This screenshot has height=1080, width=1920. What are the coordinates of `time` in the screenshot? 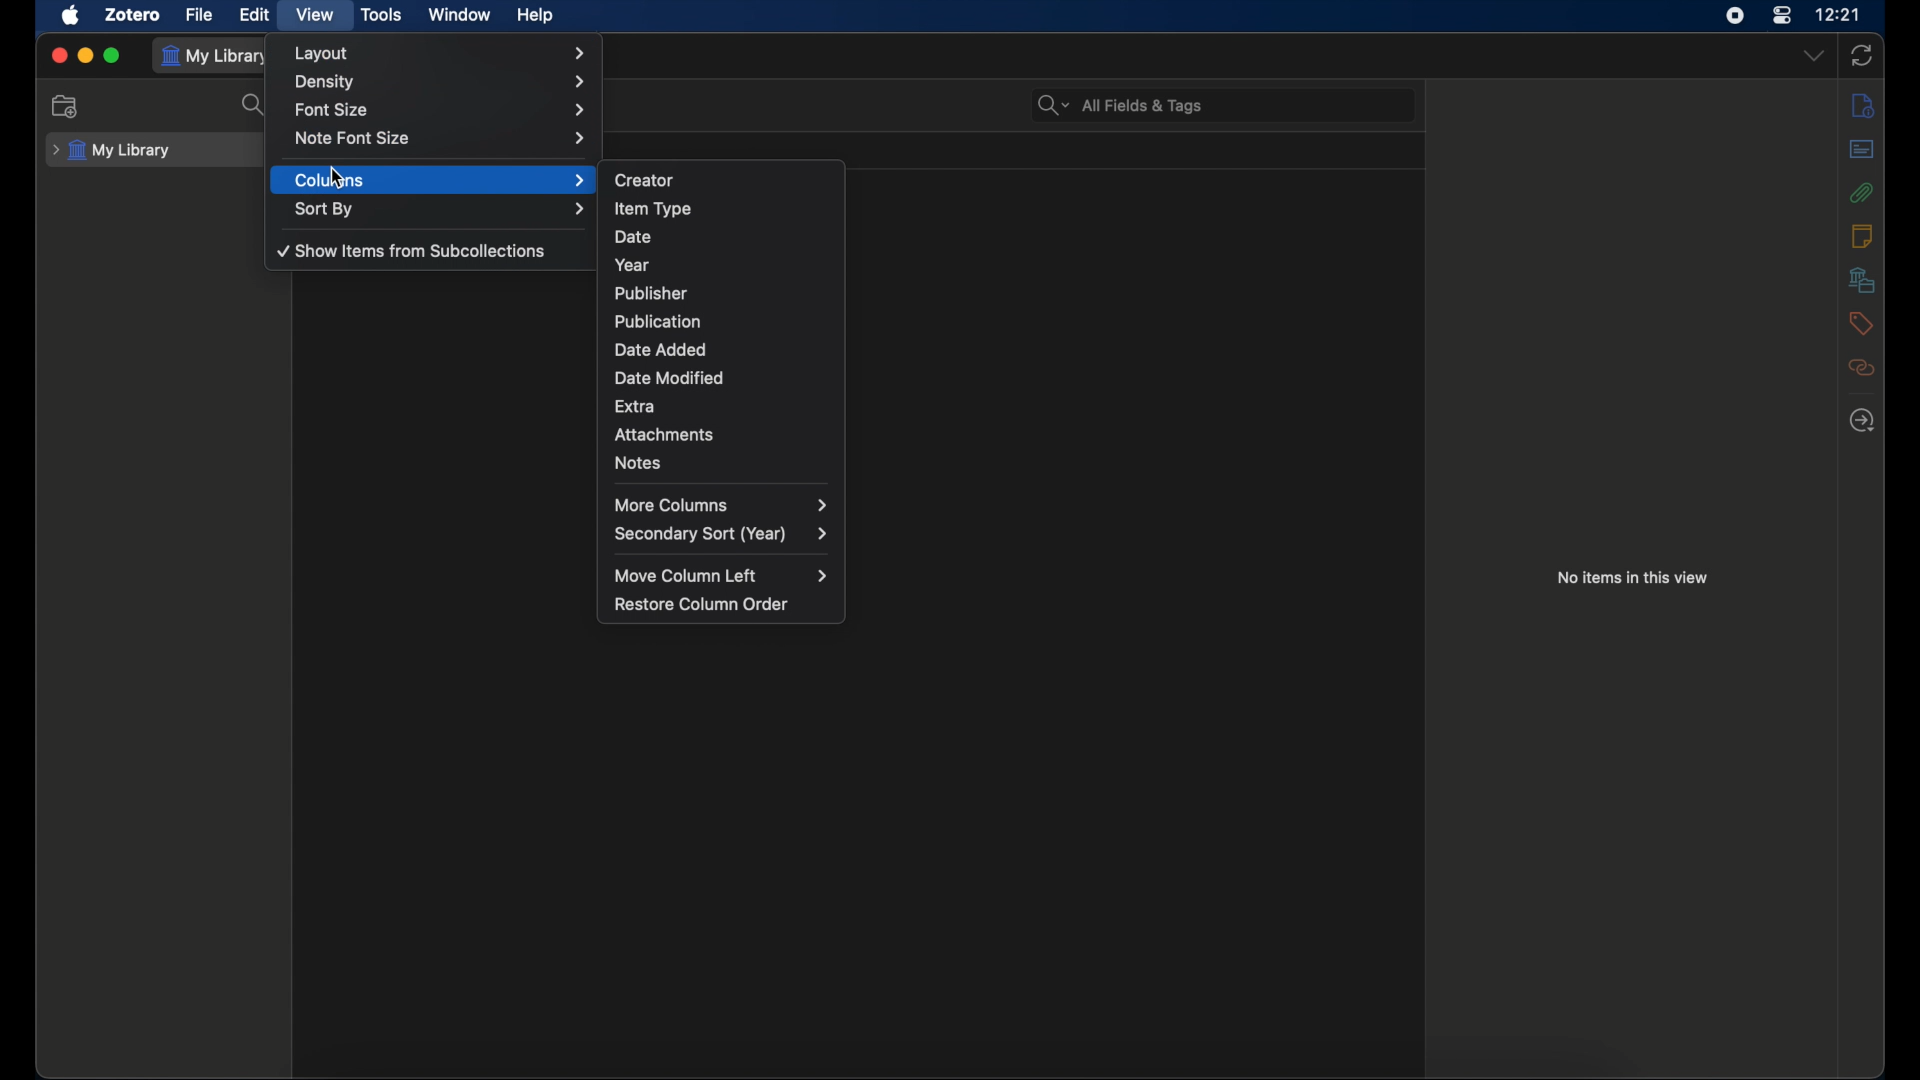 It's located at (1838, 13).